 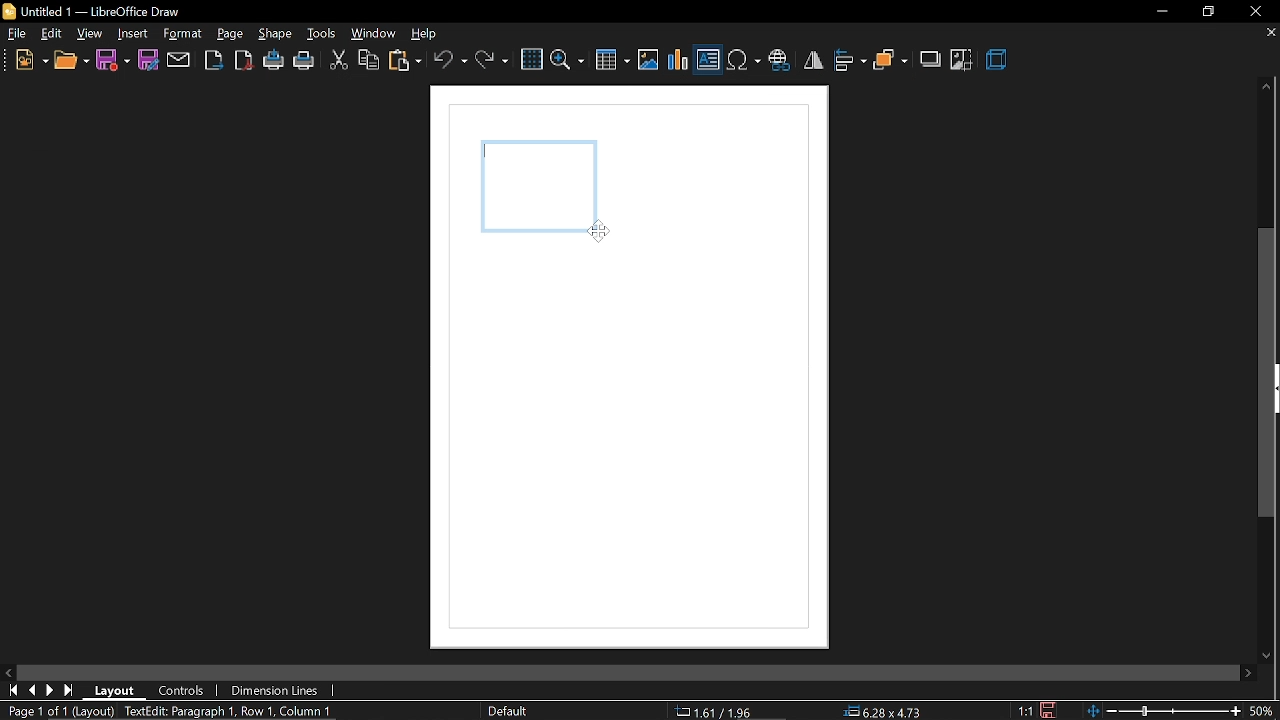 What do you see at coordinates (1270, 652) in the screenshot?
I see `move down` at bounding box center [1270, 652].